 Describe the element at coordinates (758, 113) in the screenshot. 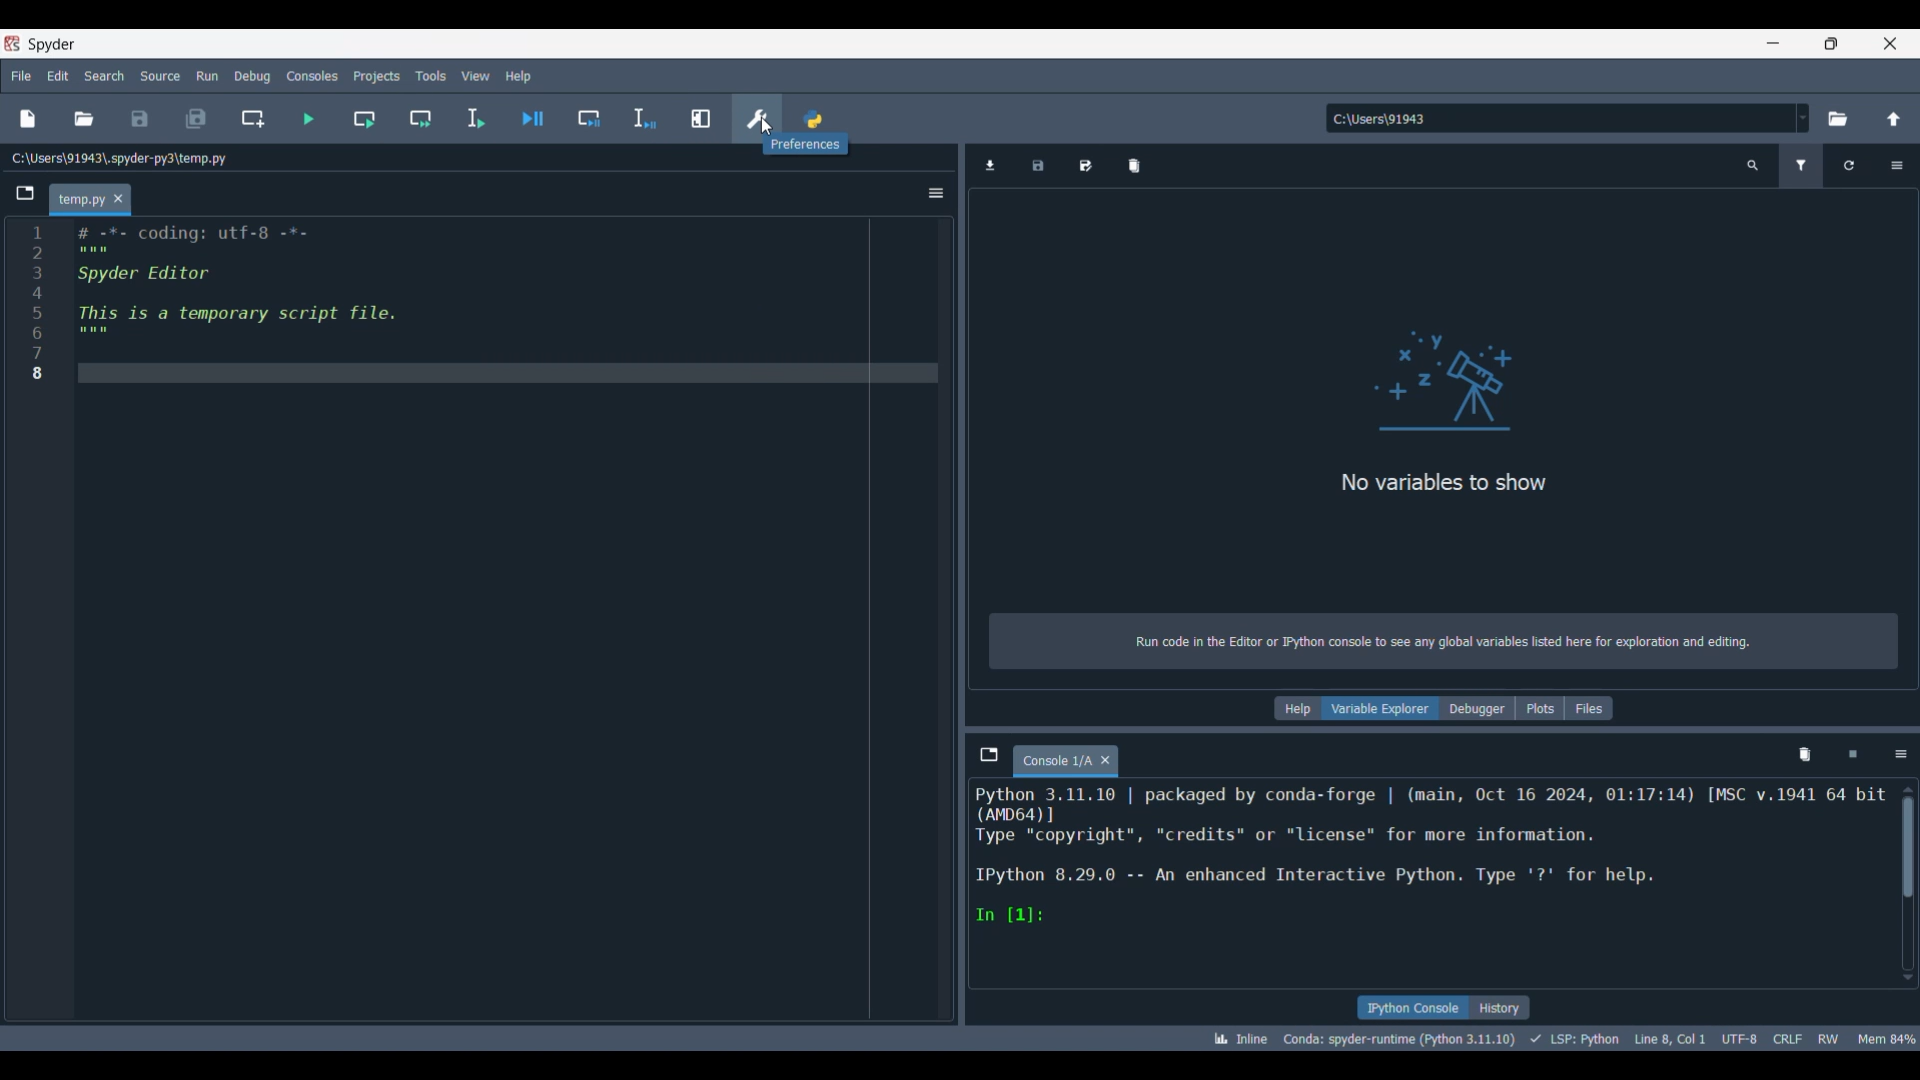

I see `Preferences` at that location.